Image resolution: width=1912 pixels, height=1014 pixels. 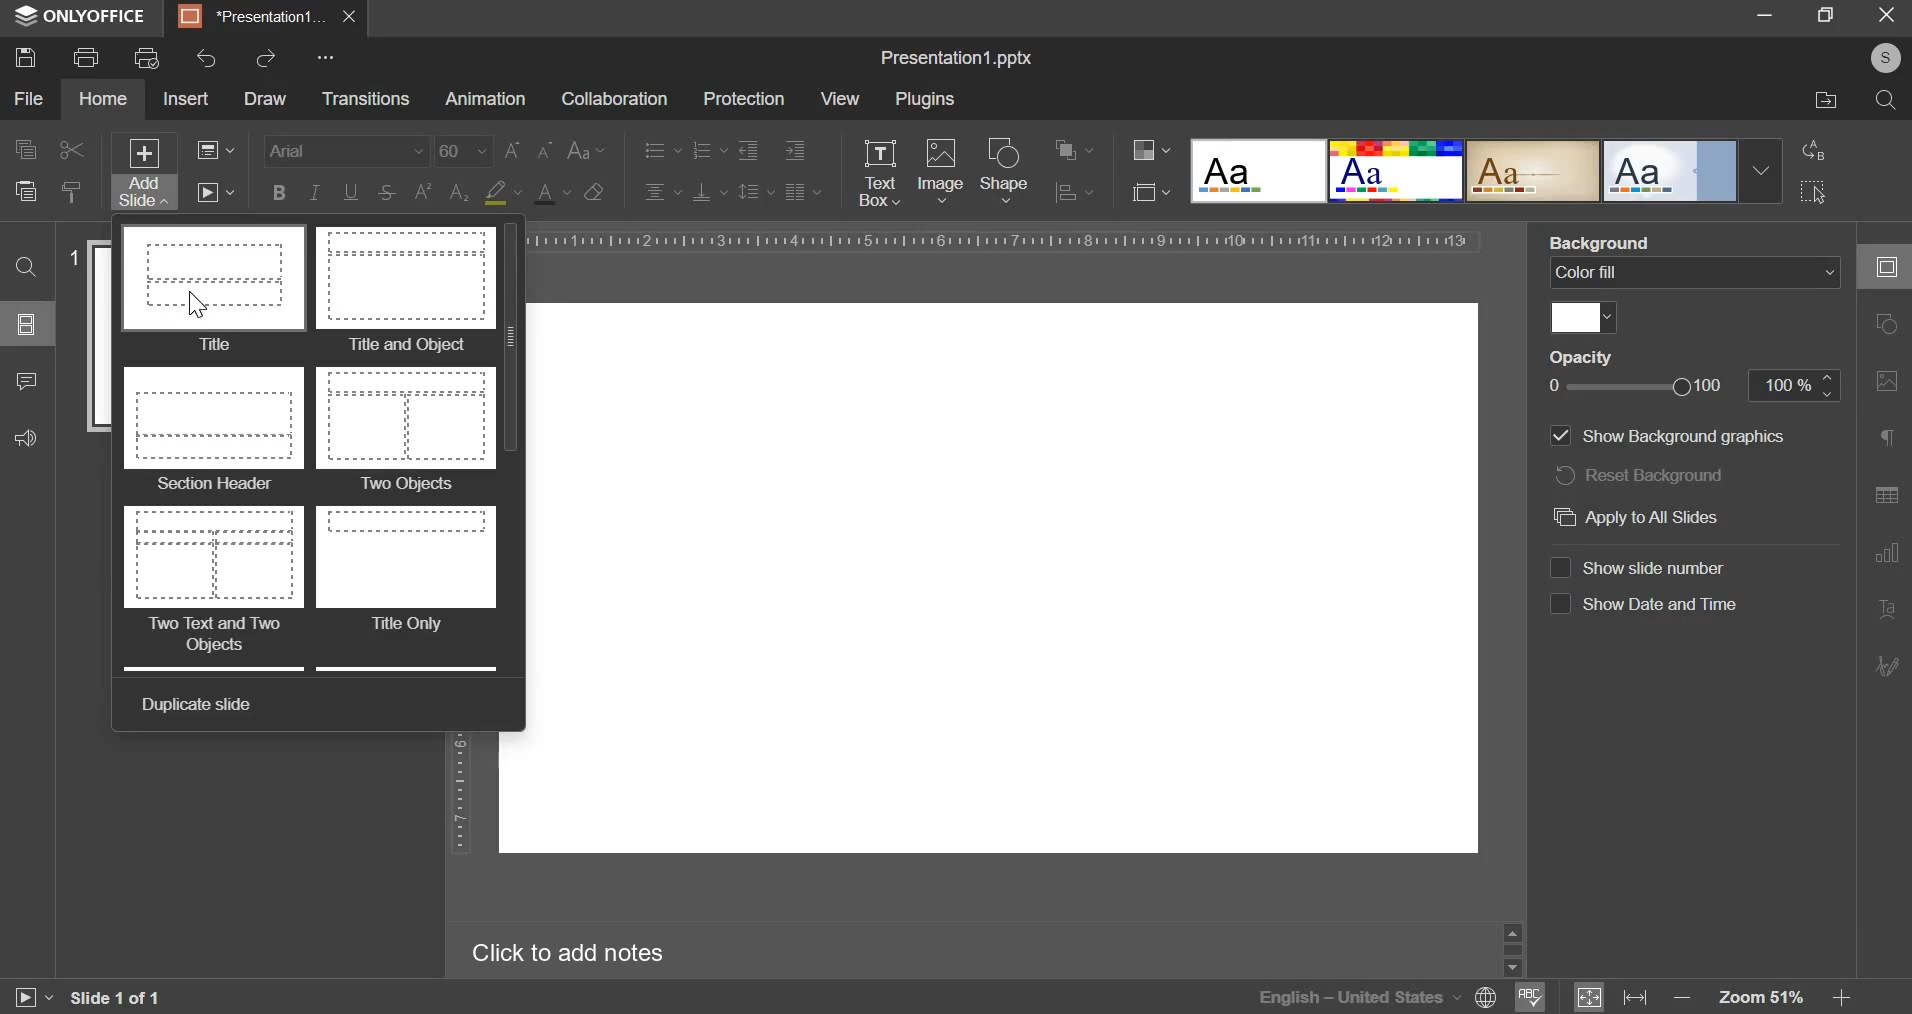 I want to click on onlyoffice, so click(x=86, y=17).